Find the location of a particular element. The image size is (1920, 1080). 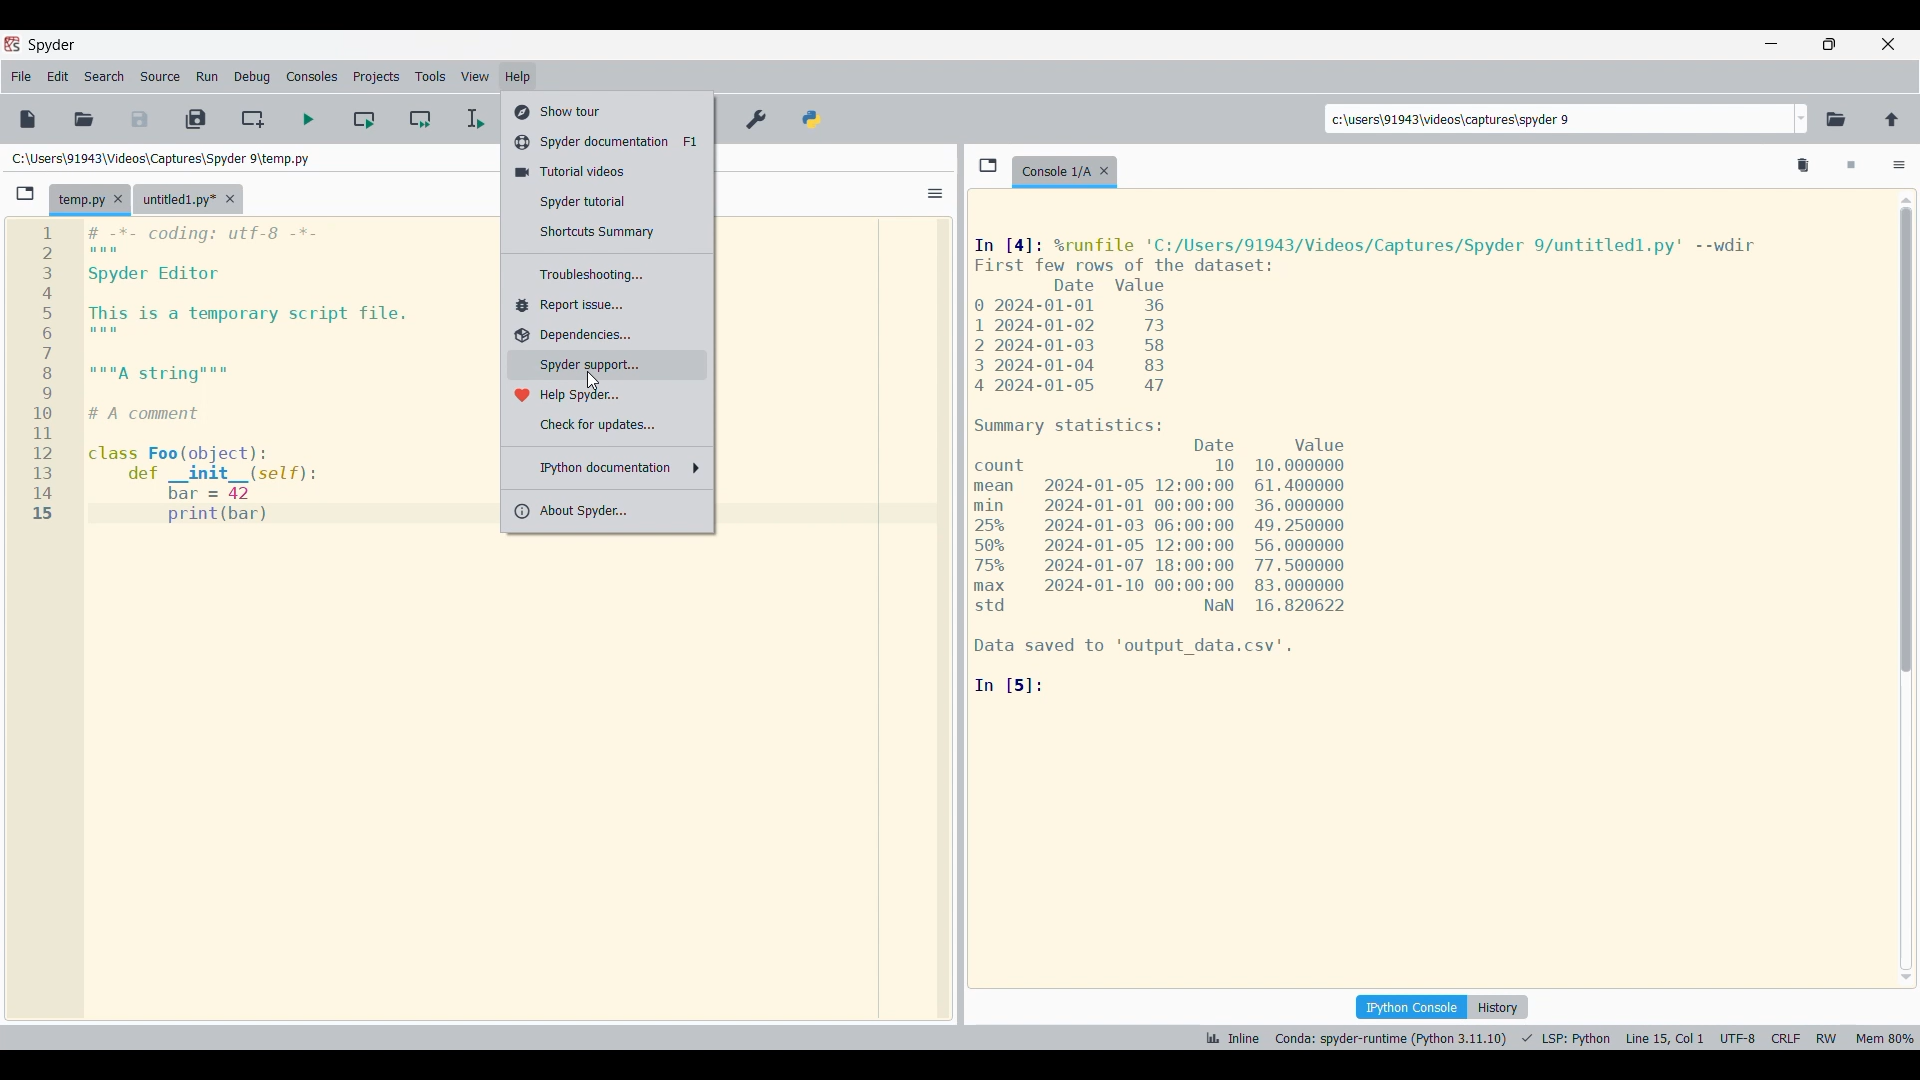

cursor is located at coordinates (590, 382).